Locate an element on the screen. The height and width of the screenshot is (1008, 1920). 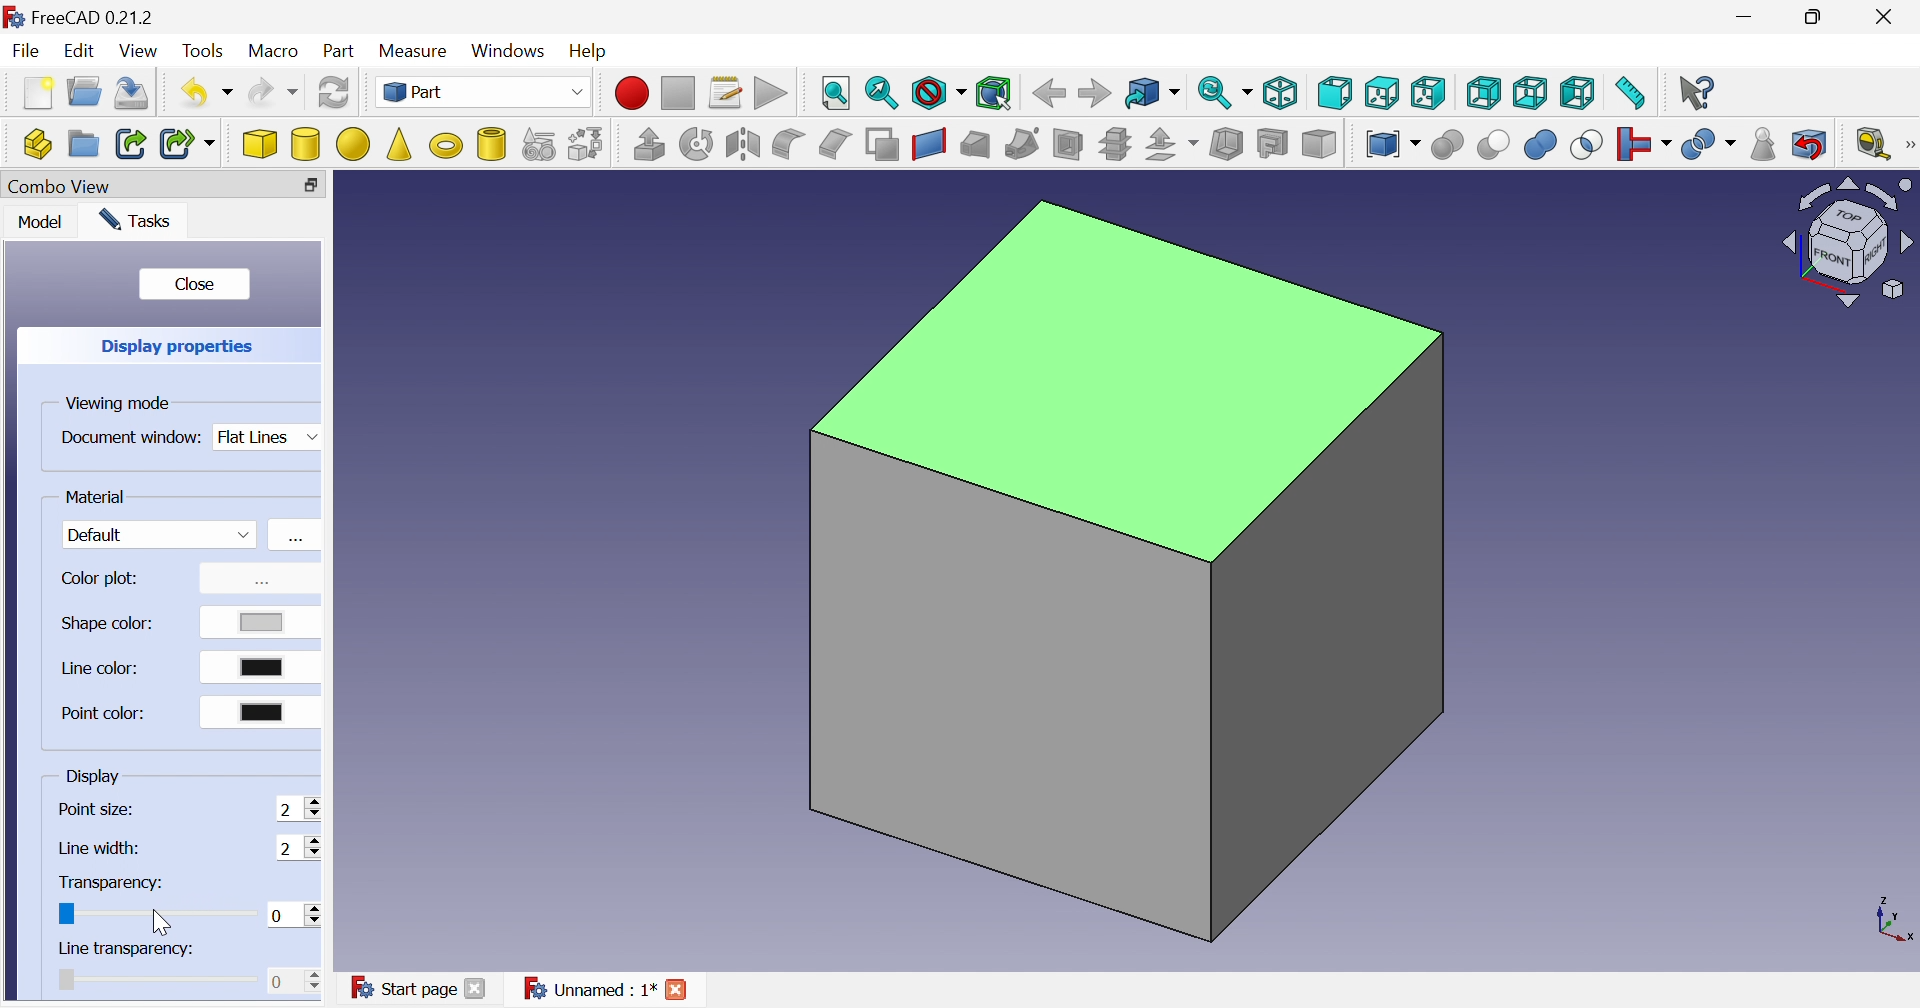
Measure liner is located at coordinates (1873, 145).